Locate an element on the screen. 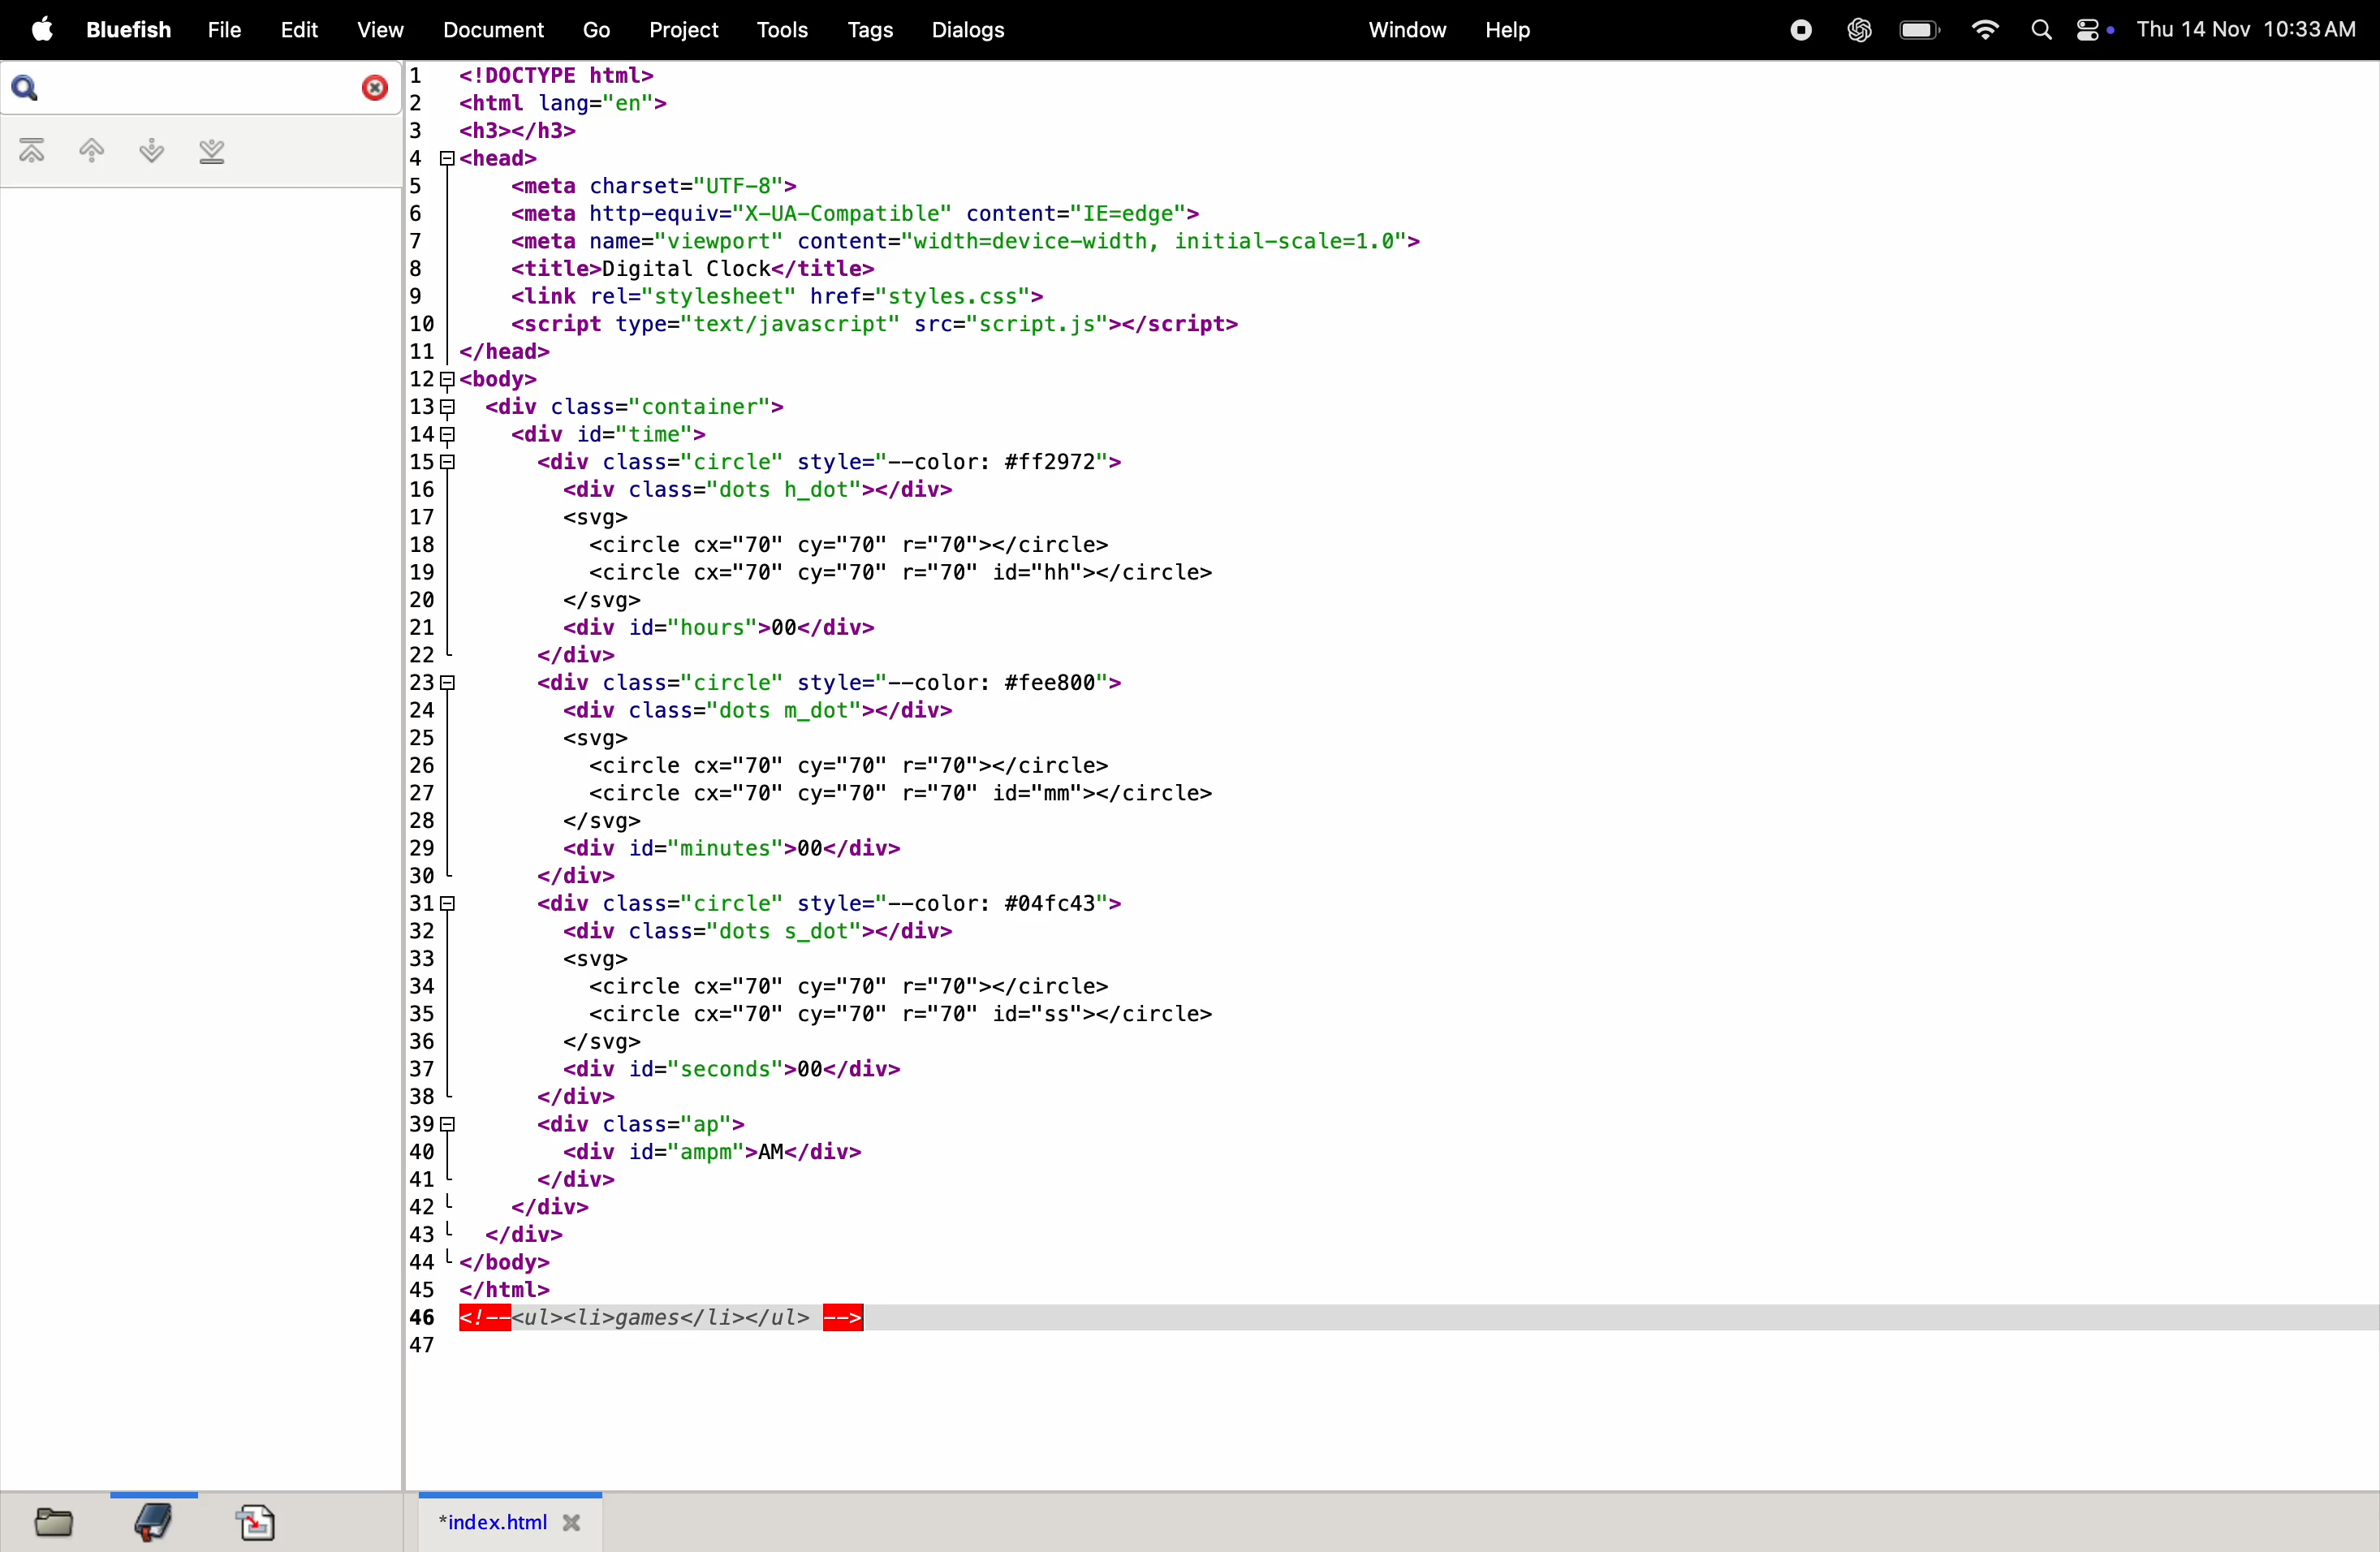 Image resolution: width=2380 pixels, height=1552 pixels. last bookmark is located at coordinates (213, 154).